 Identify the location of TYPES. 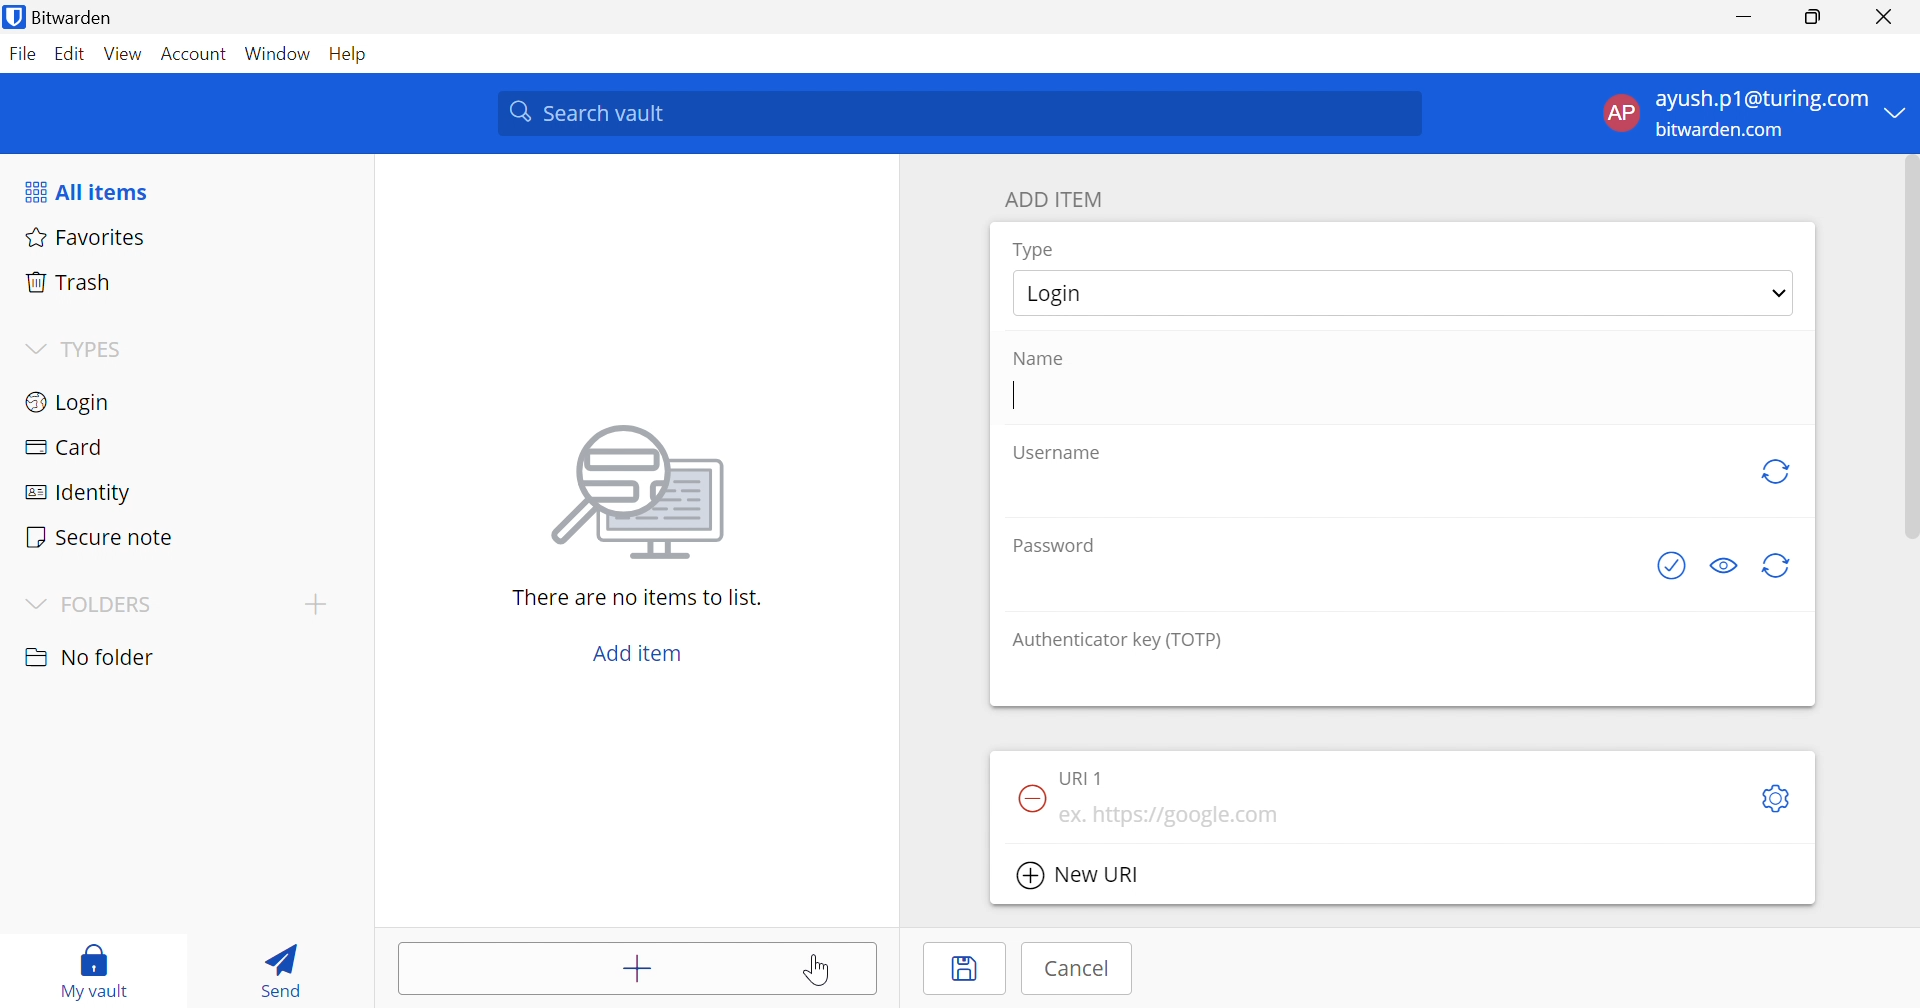
(94, 348).